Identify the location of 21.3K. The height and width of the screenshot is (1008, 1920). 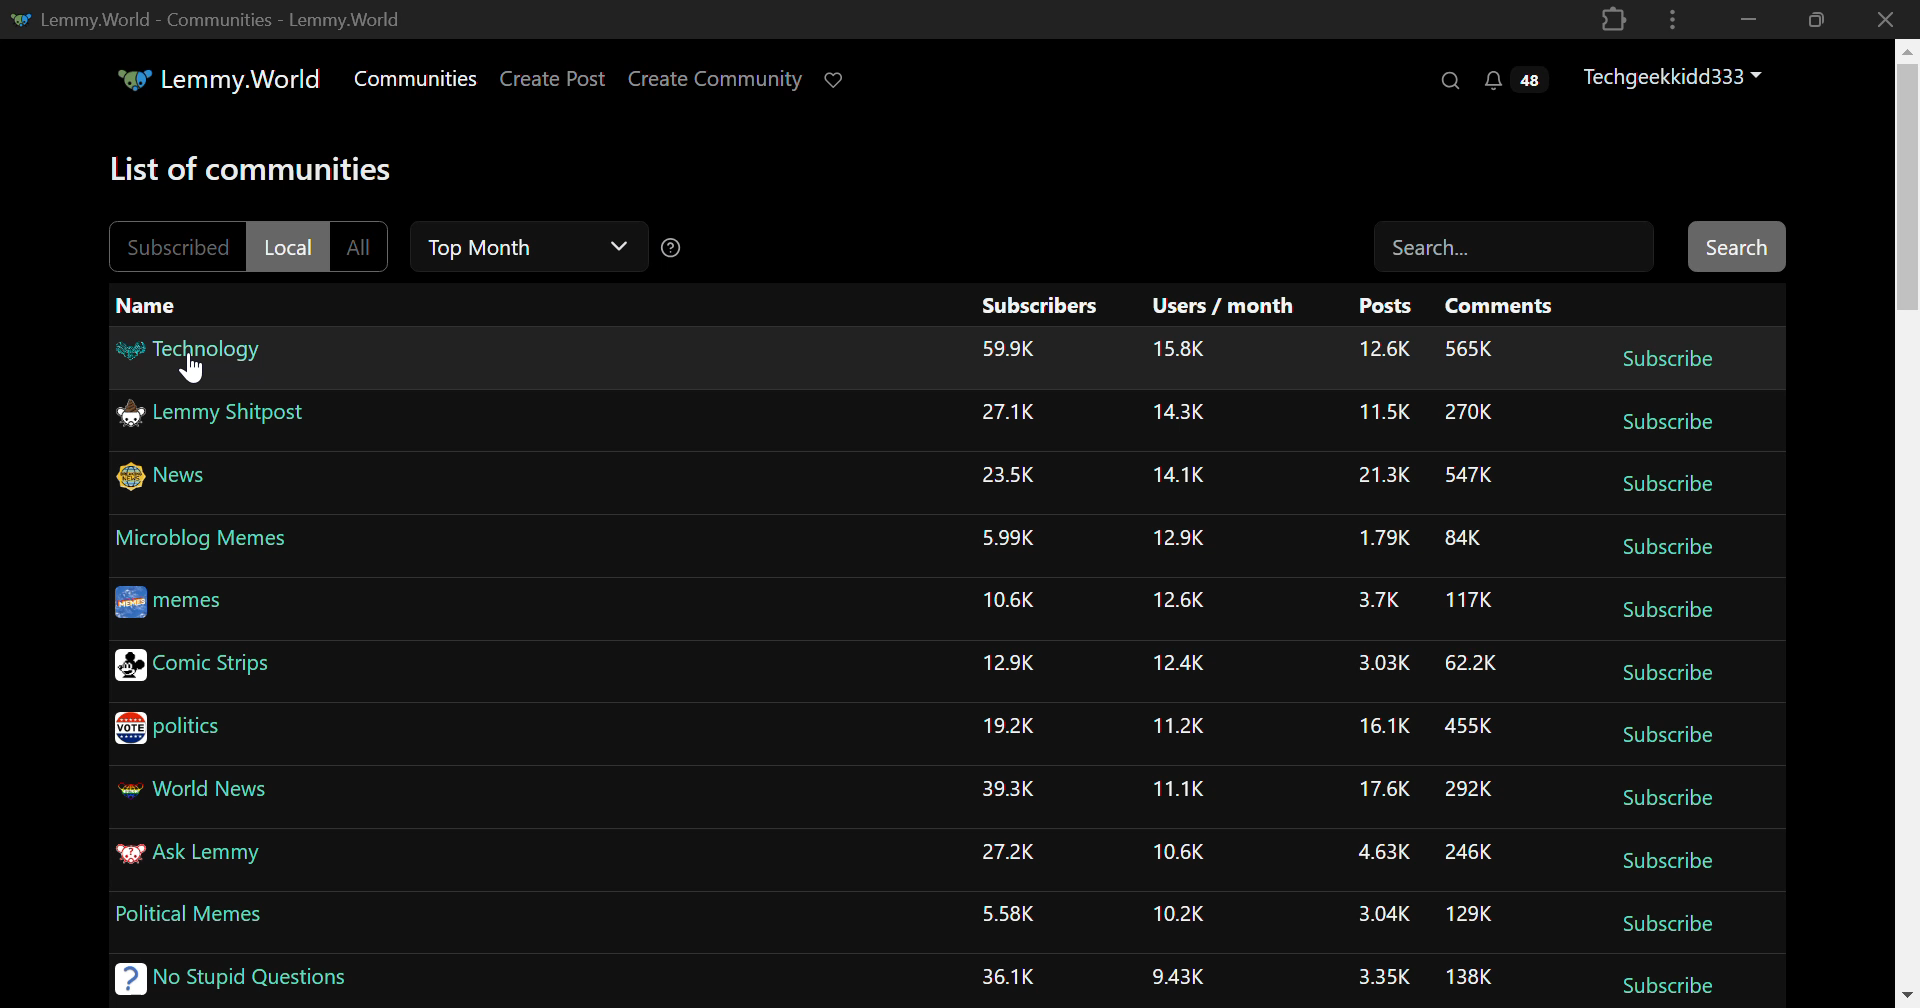
(1380, 480).